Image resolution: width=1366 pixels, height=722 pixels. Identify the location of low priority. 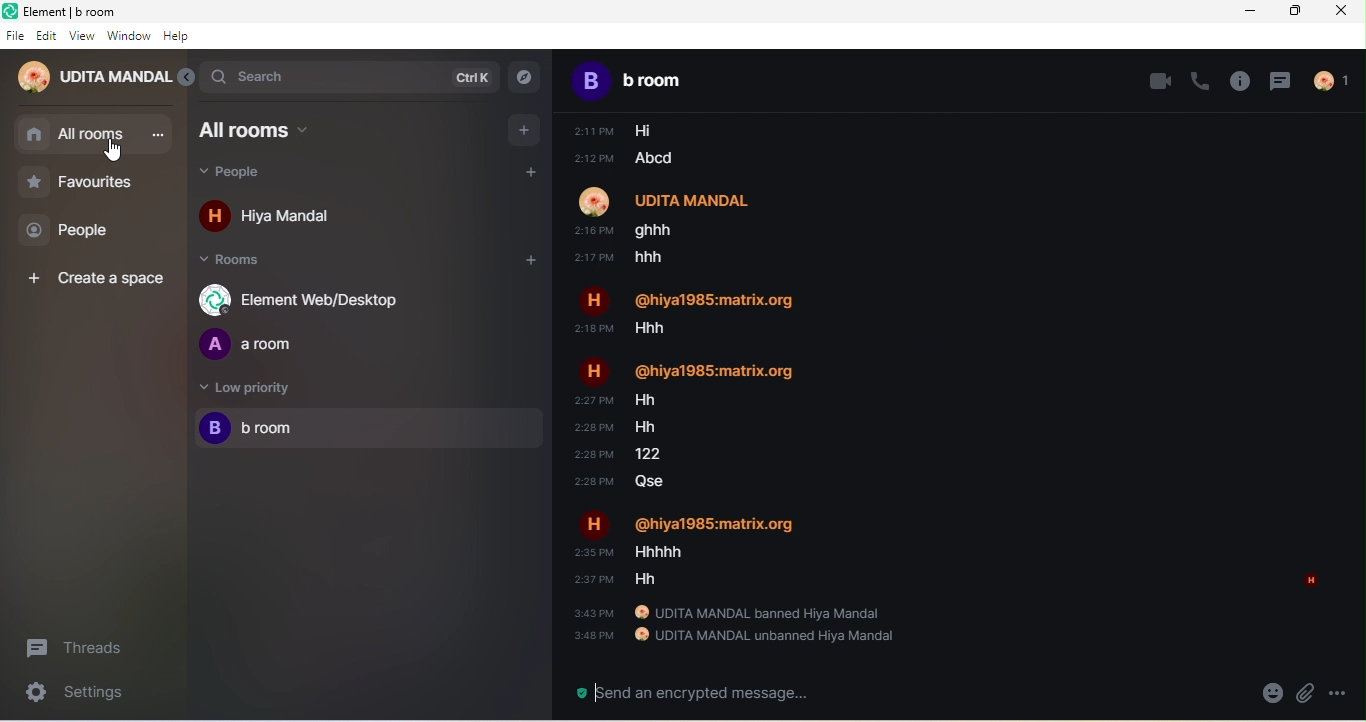
(247, 391).